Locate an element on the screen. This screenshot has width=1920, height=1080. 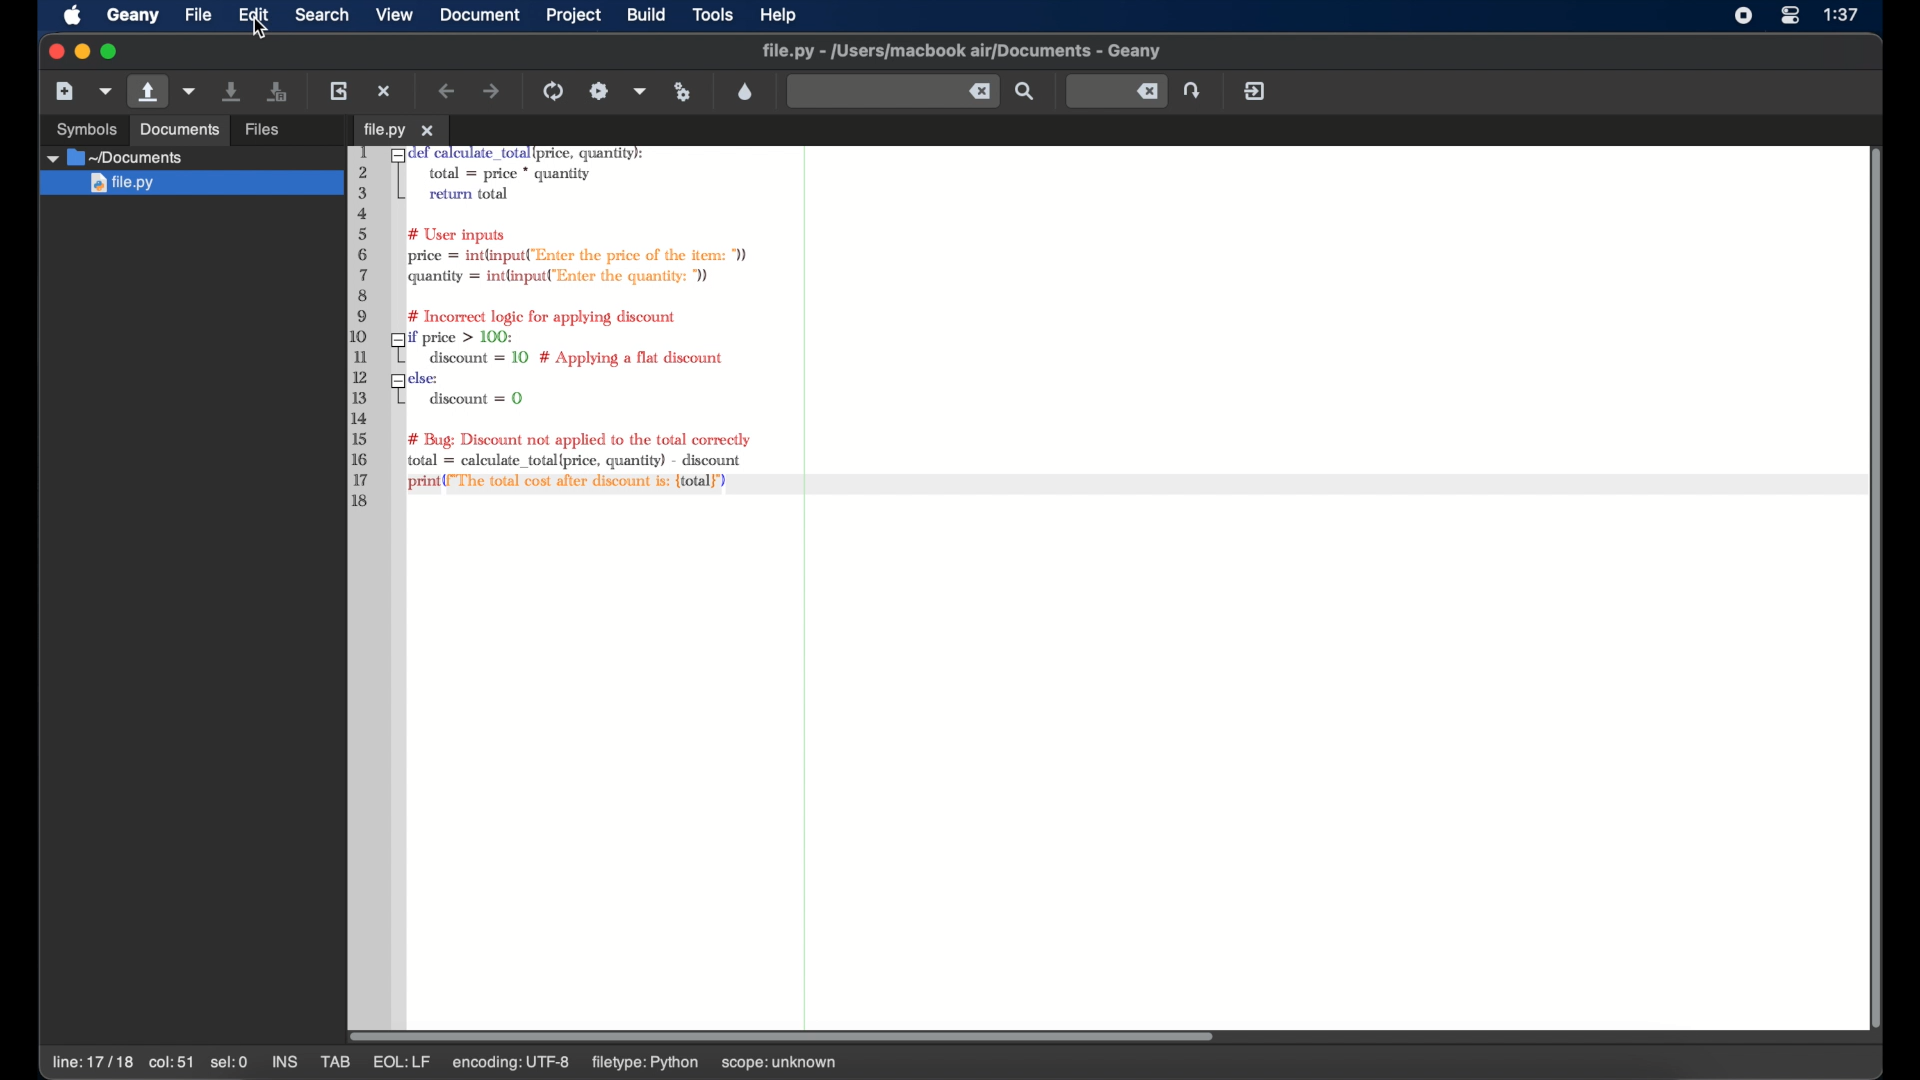
navigate back a location is located at coordinates (448, 91).